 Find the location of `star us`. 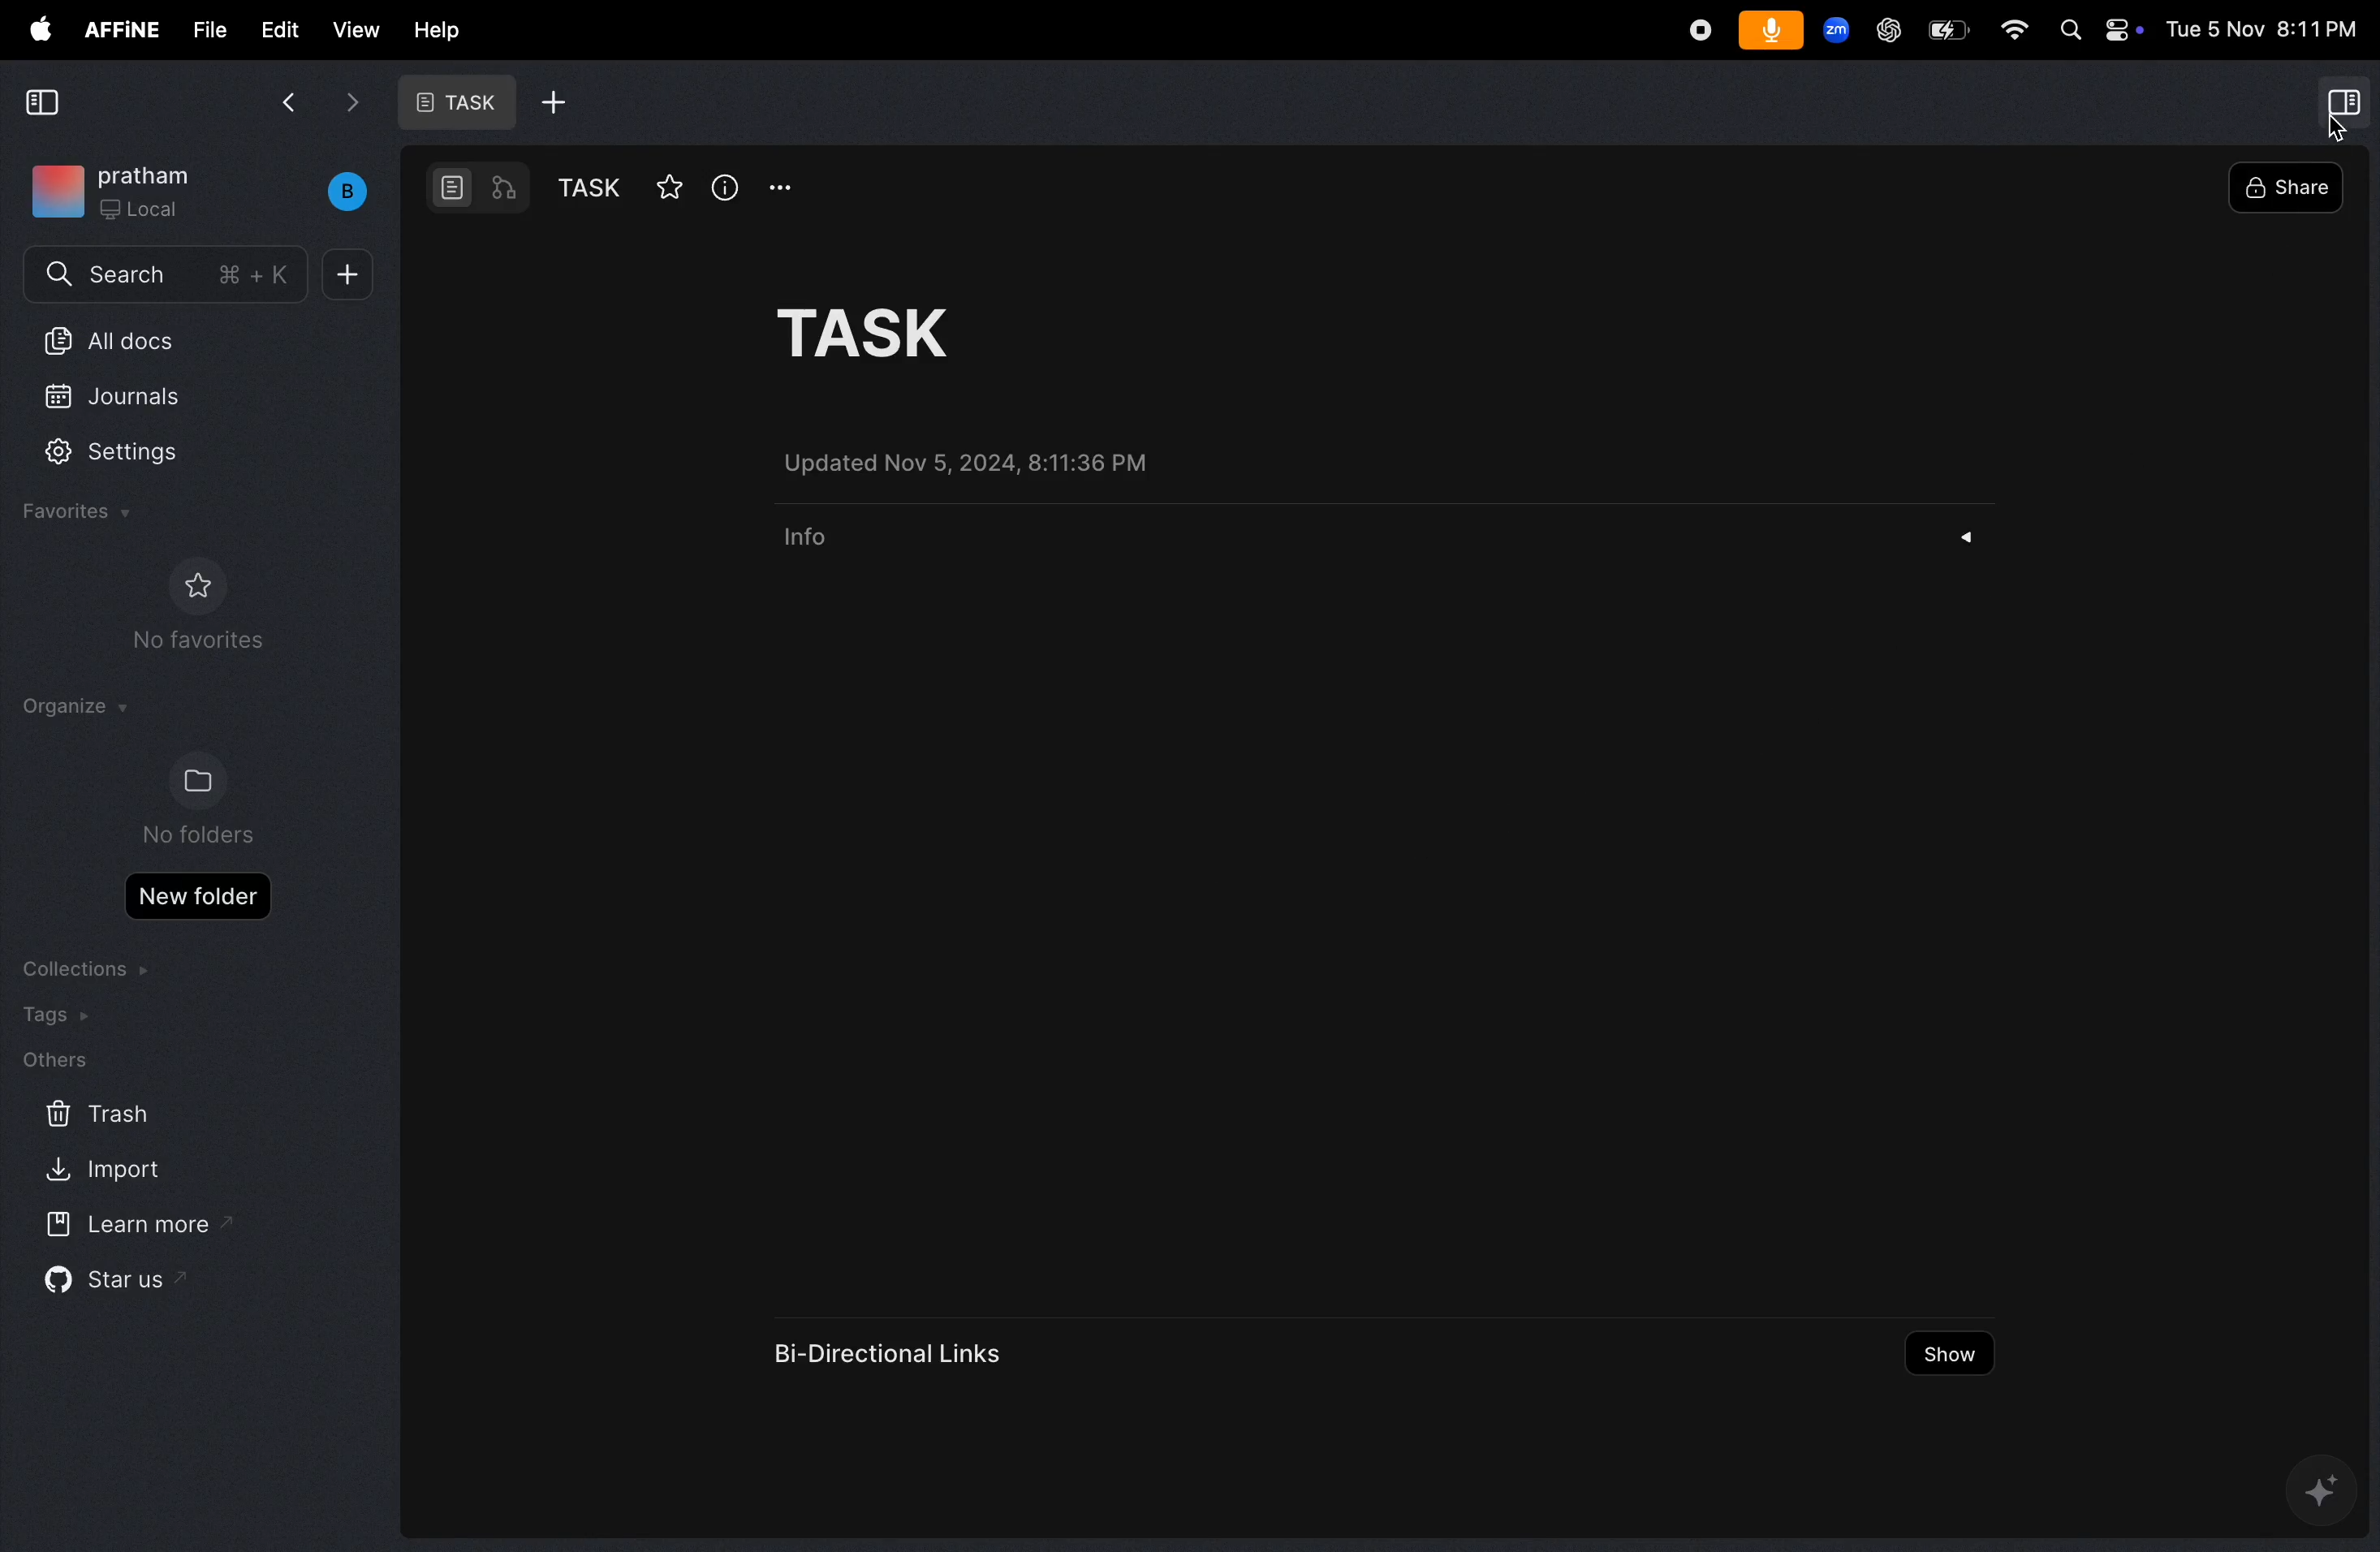

star us is located at coordinates (108, 1285).